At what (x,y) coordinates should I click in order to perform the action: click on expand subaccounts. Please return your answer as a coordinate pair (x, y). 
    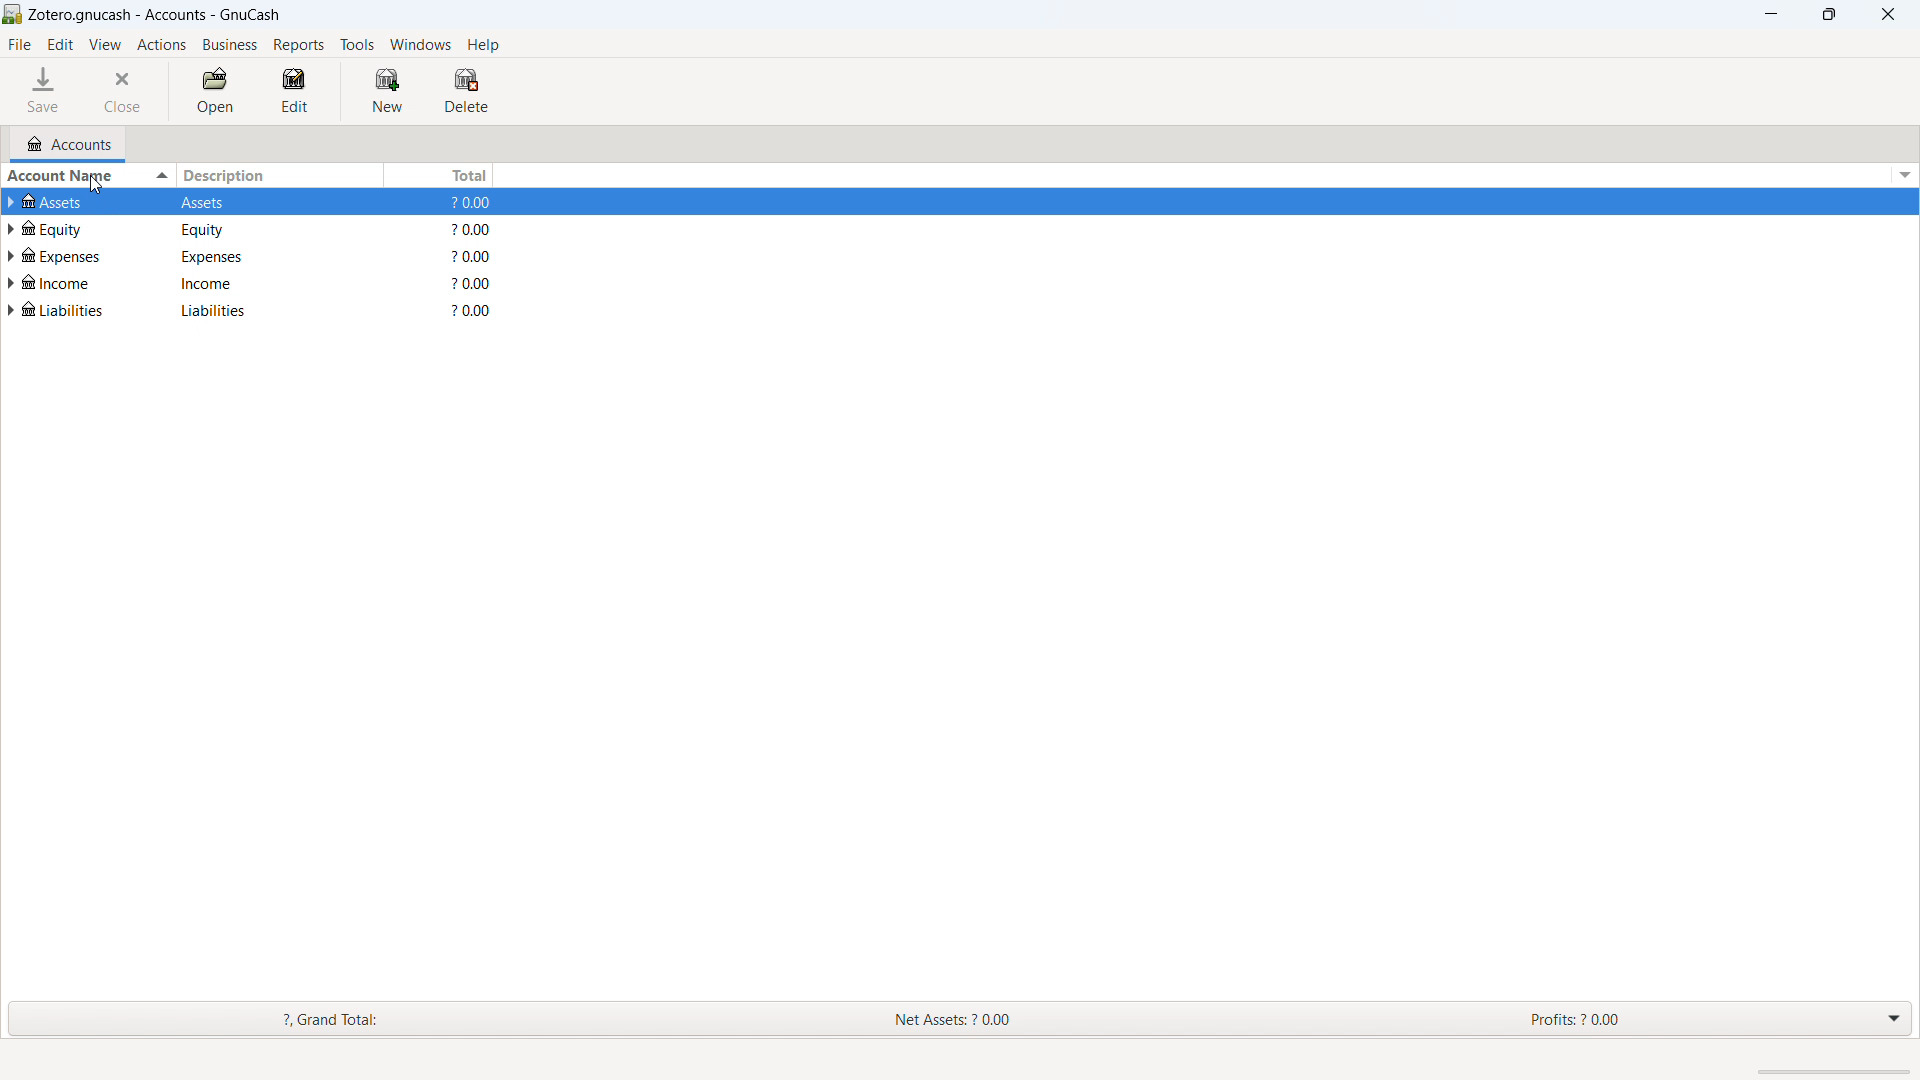
    Looking at the image, I should click on (12, 257).